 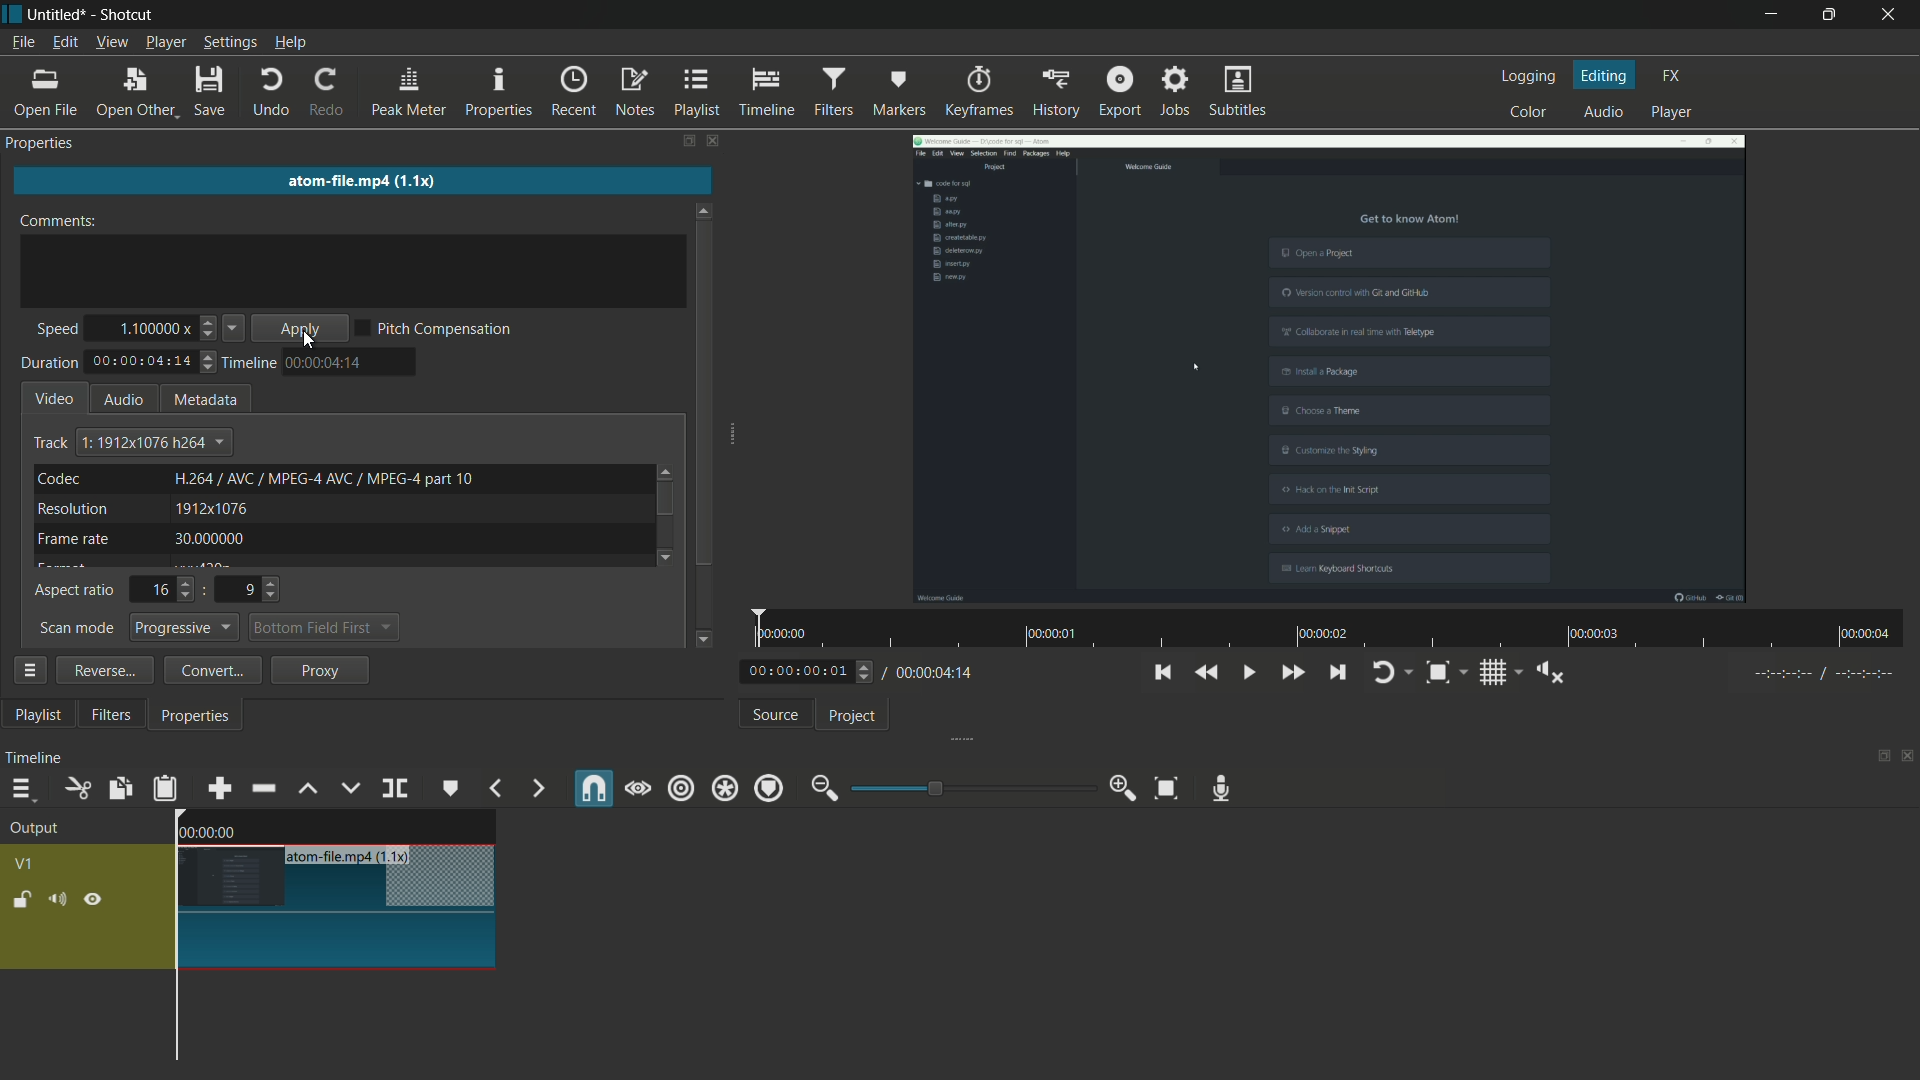 What do you see at coordinates (207, 401) in the screenshot?
I see `metadata` at bounding box center [207, 401].